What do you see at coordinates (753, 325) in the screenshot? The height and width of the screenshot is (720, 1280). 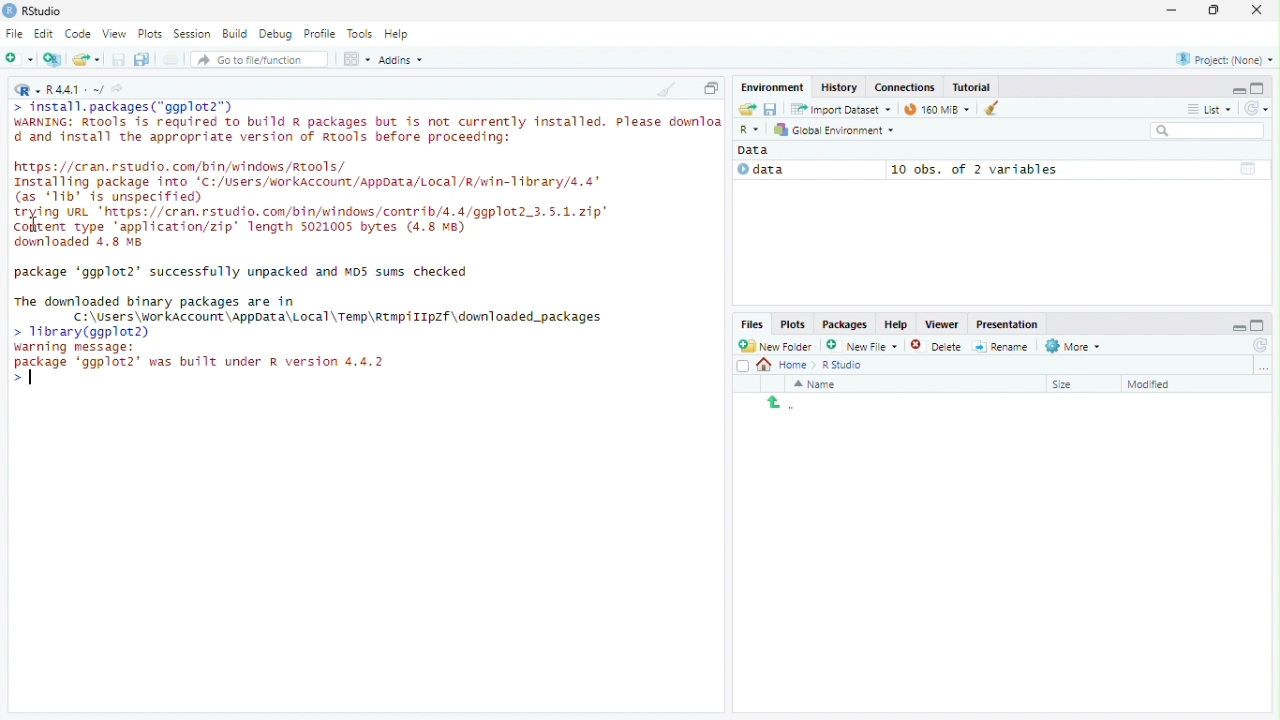 I see `Files` at bounding box center [753, 325].